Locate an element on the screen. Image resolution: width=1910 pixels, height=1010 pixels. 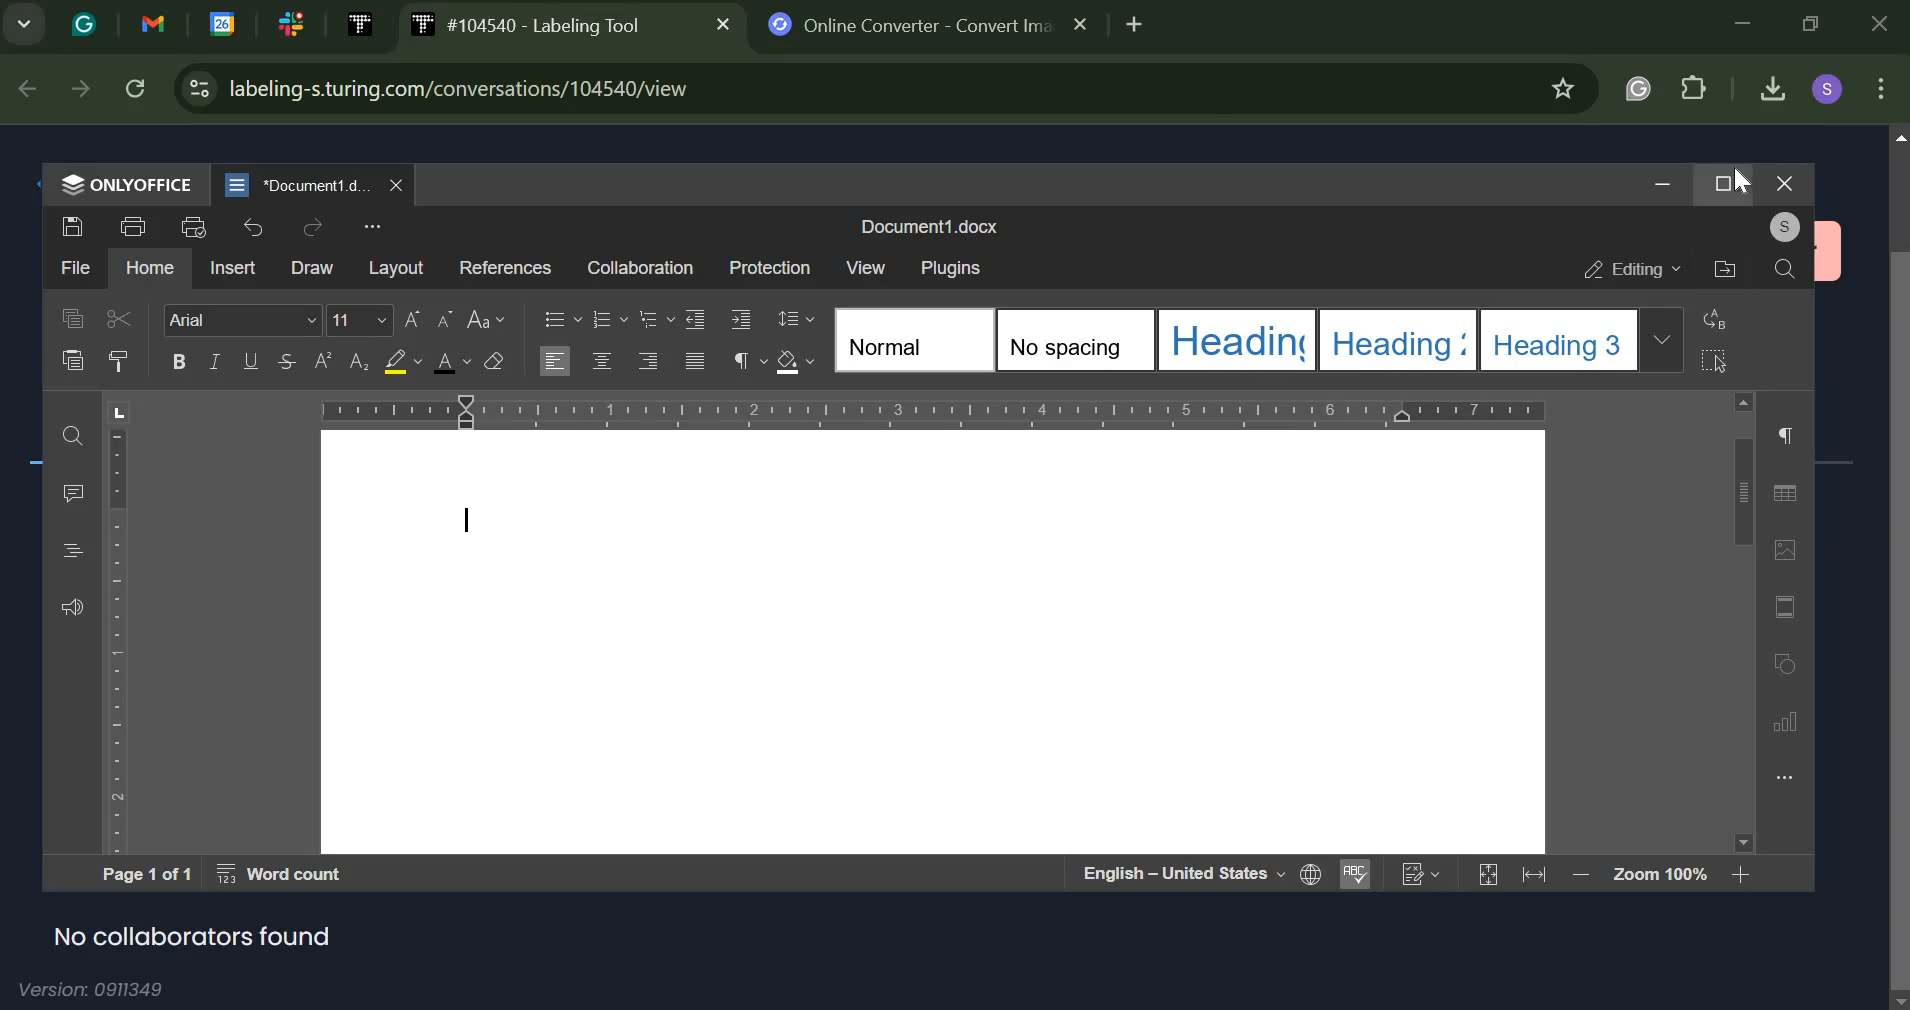
Document1.docx is located at coordinates (929, 229).